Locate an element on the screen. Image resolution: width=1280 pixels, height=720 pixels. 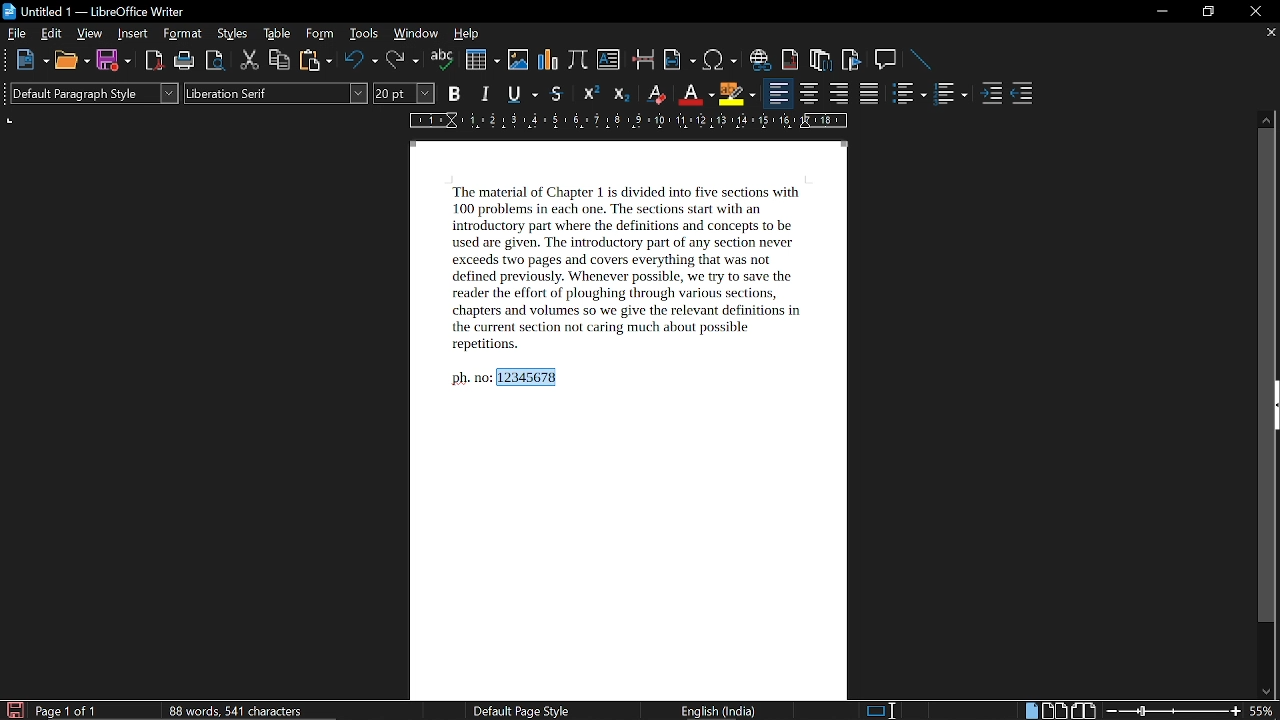
insert bibliography is located at coordinates (850, 61).